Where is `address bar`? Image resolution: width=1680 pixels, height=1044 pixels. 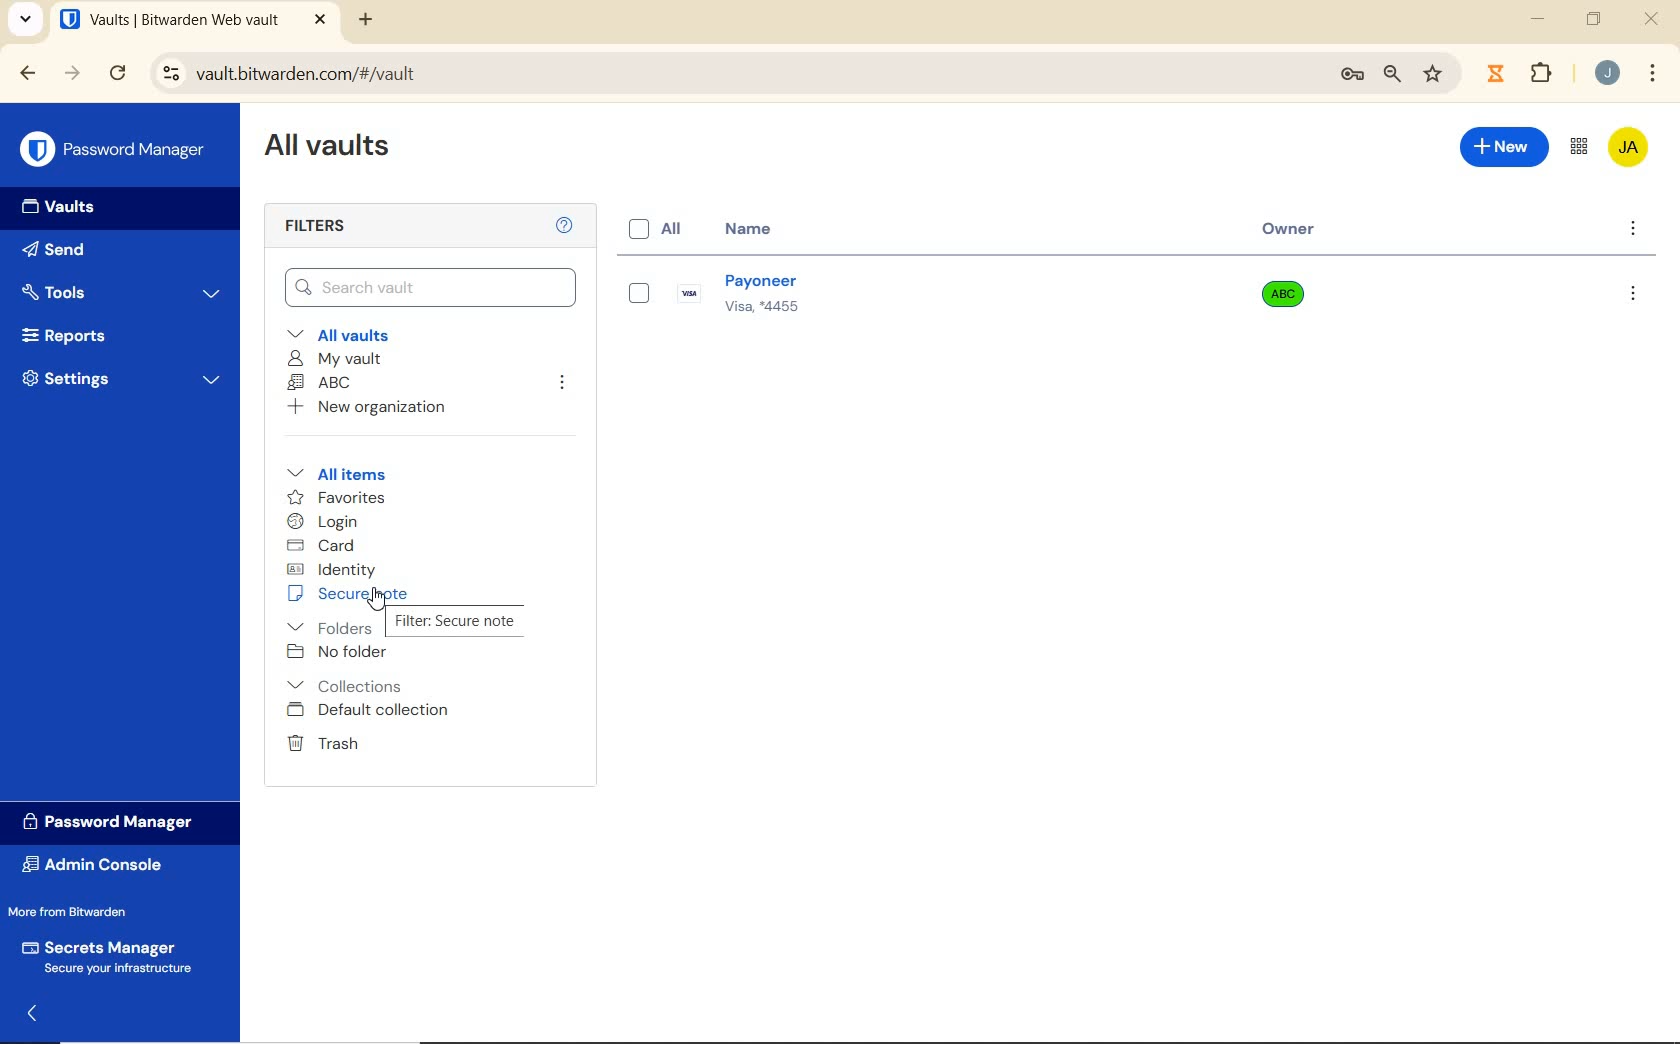 address bar is located at coordinates (730, 75).